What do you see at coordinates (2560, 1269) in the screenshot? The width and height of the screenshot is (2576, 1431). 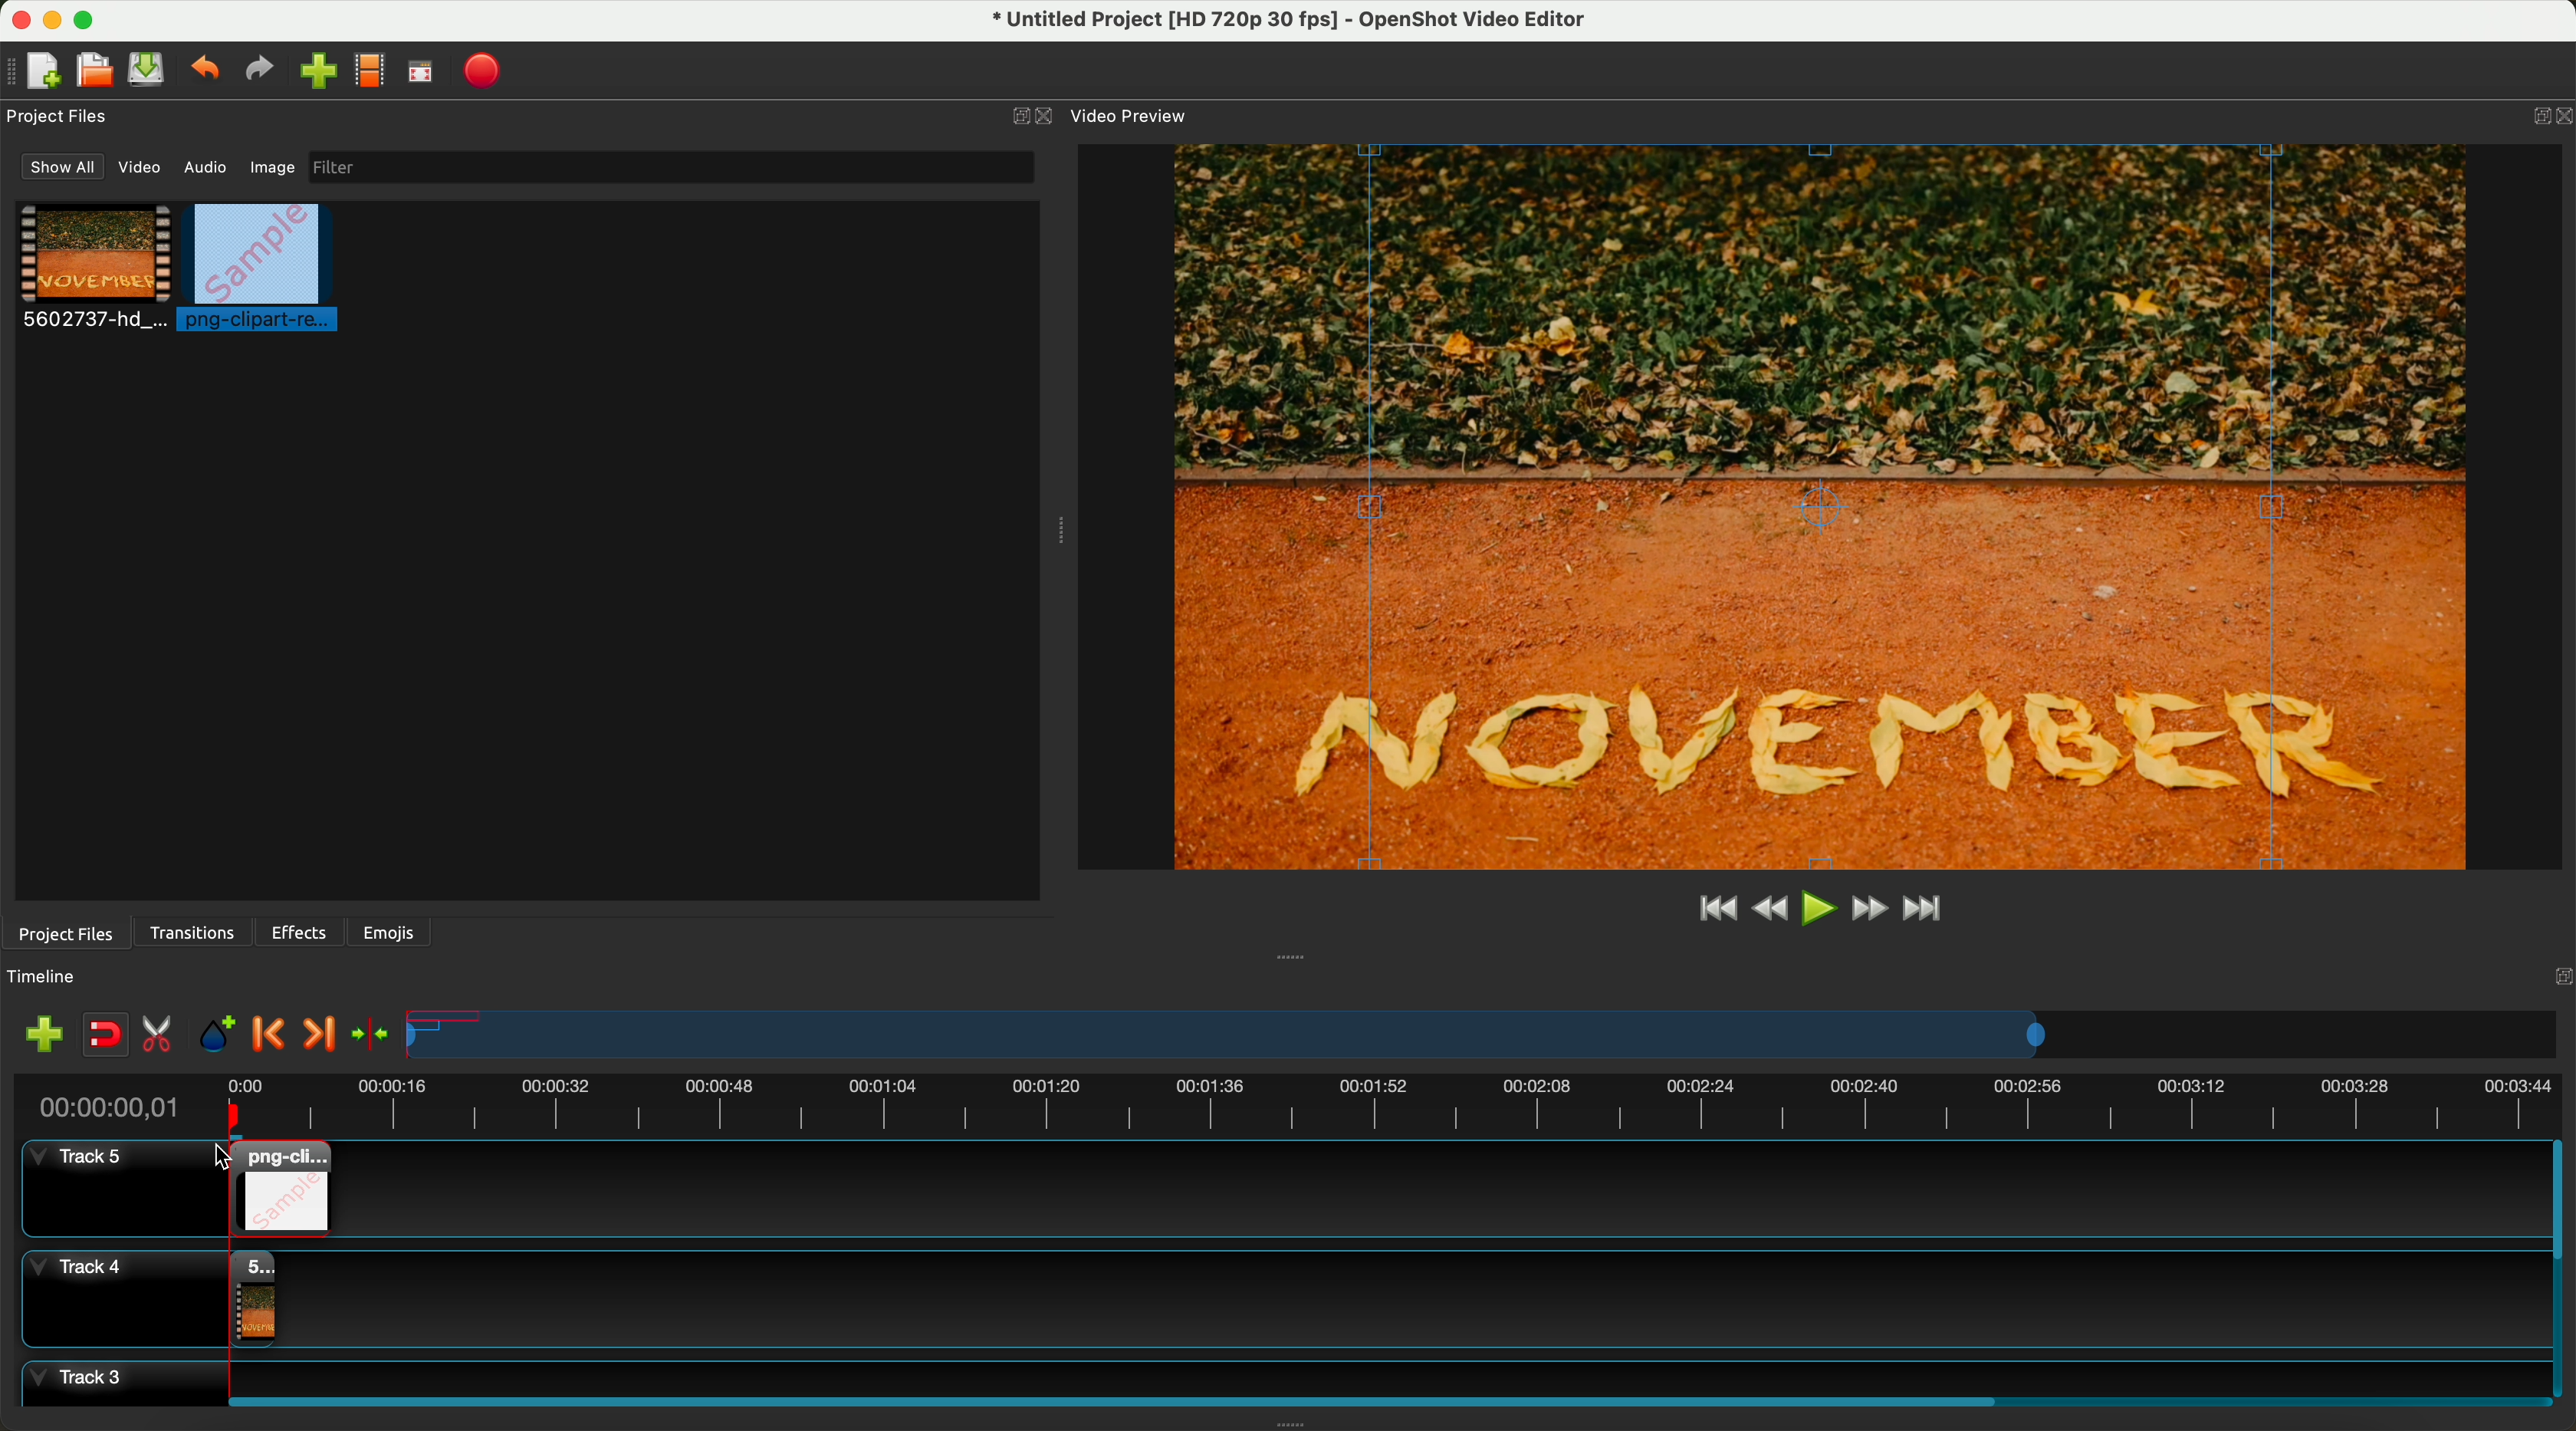 I see `scroll bar` at bounding box center [2560, 1269].